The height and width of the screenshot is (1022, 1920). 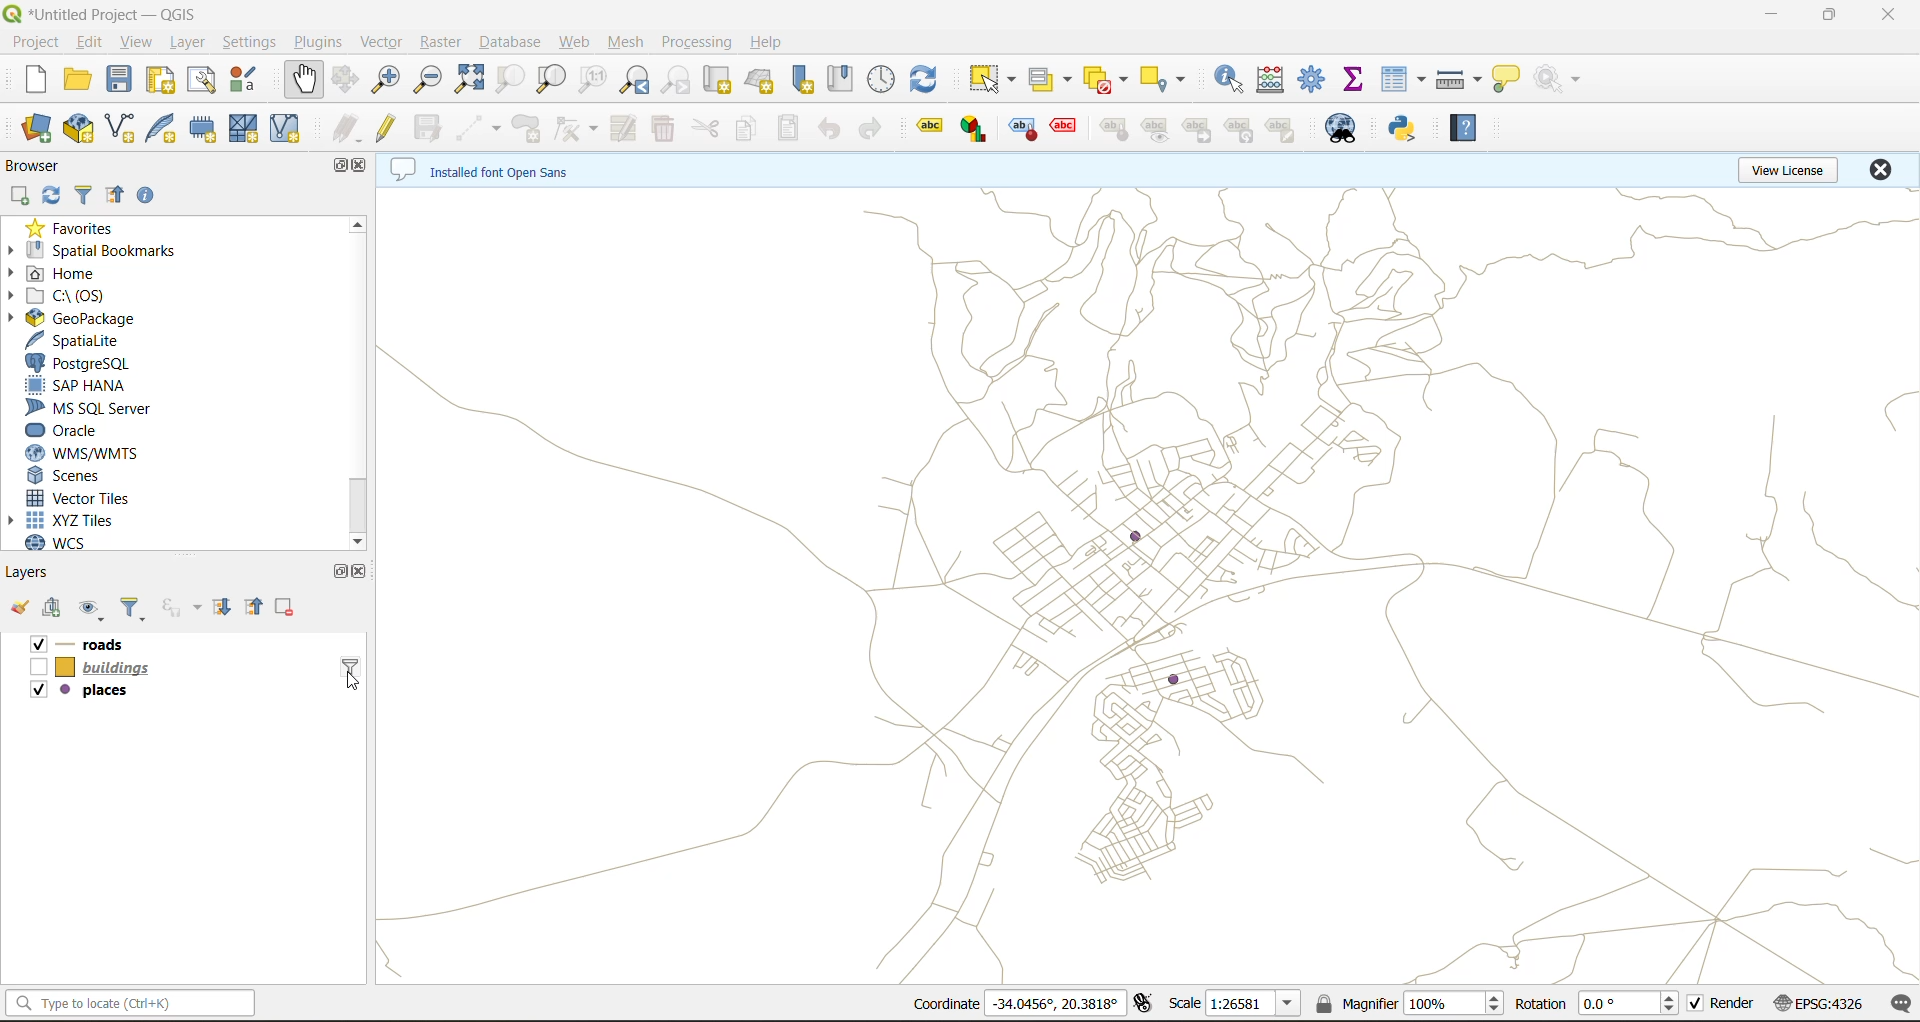 I want to click on canvas, so click(x=1203, y=588).